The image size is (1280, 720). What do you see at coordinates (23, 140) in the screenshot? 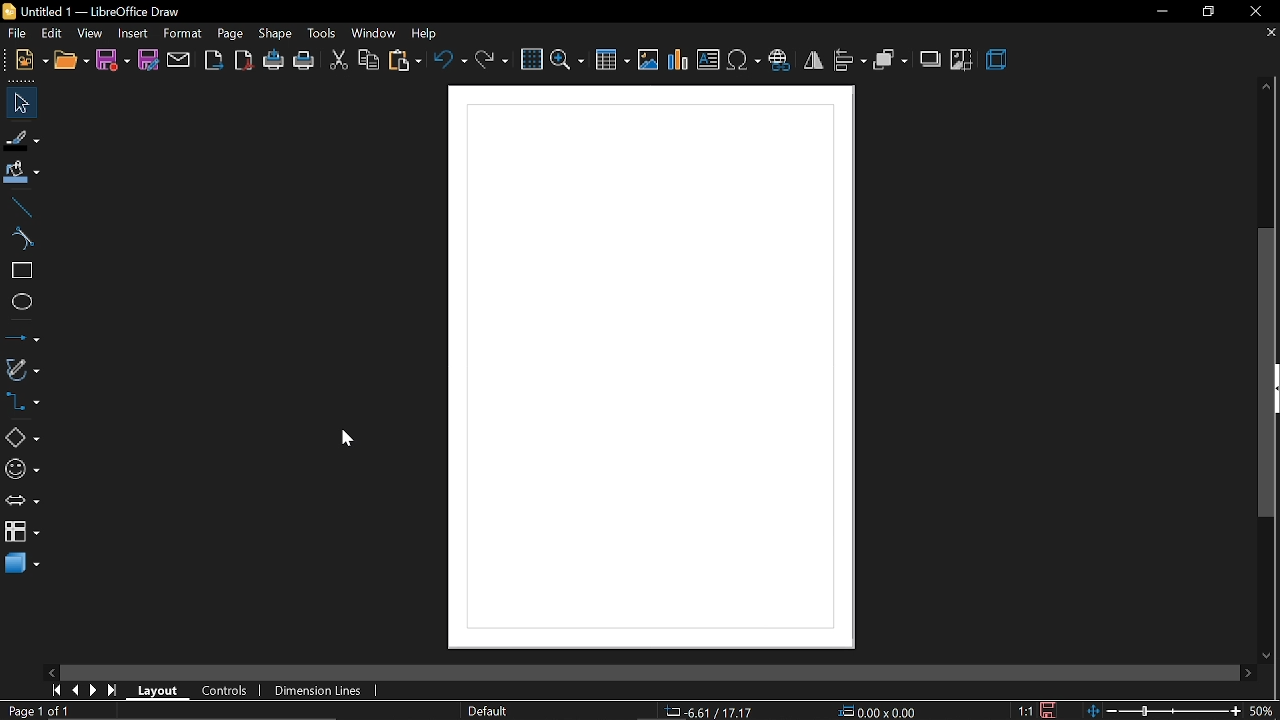
I see `fill line` at bounding box center [23, 140].